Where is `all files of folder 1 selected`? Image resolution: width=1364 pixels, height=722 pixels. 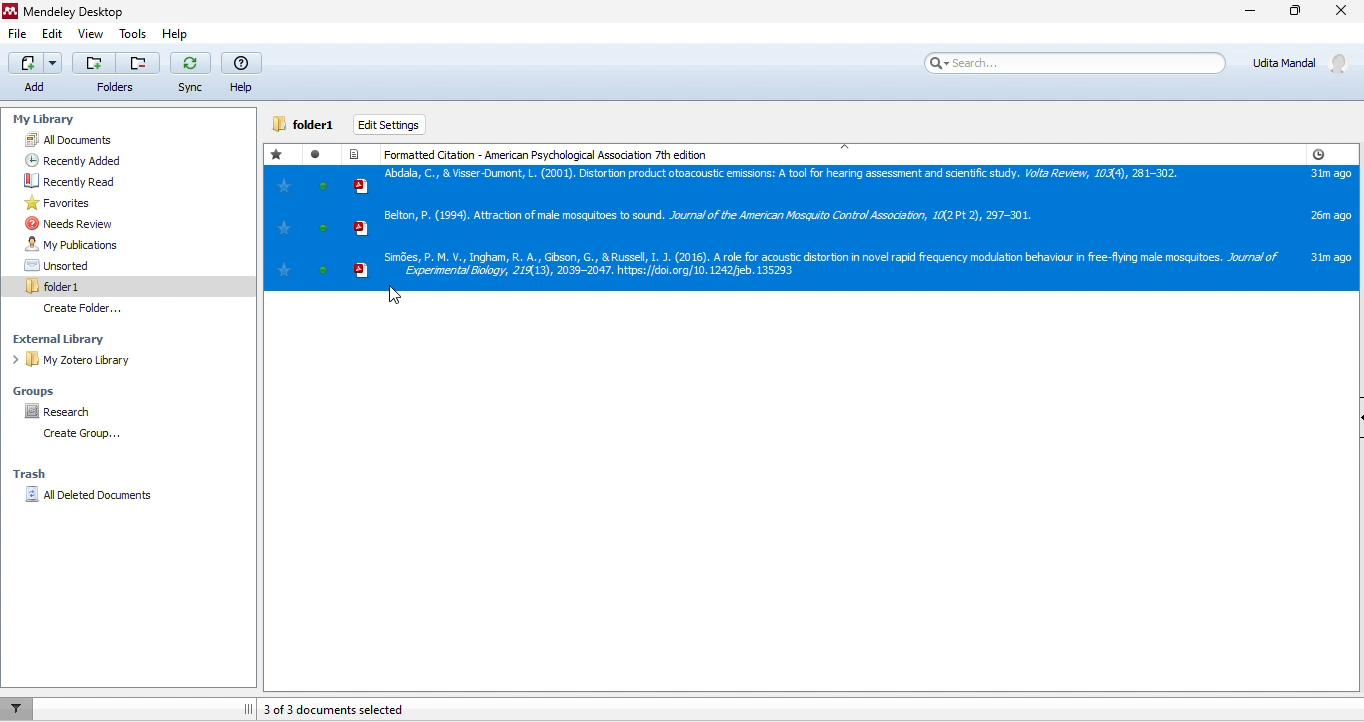 all files of folder 1 selected is located at coordinates (811, 229).